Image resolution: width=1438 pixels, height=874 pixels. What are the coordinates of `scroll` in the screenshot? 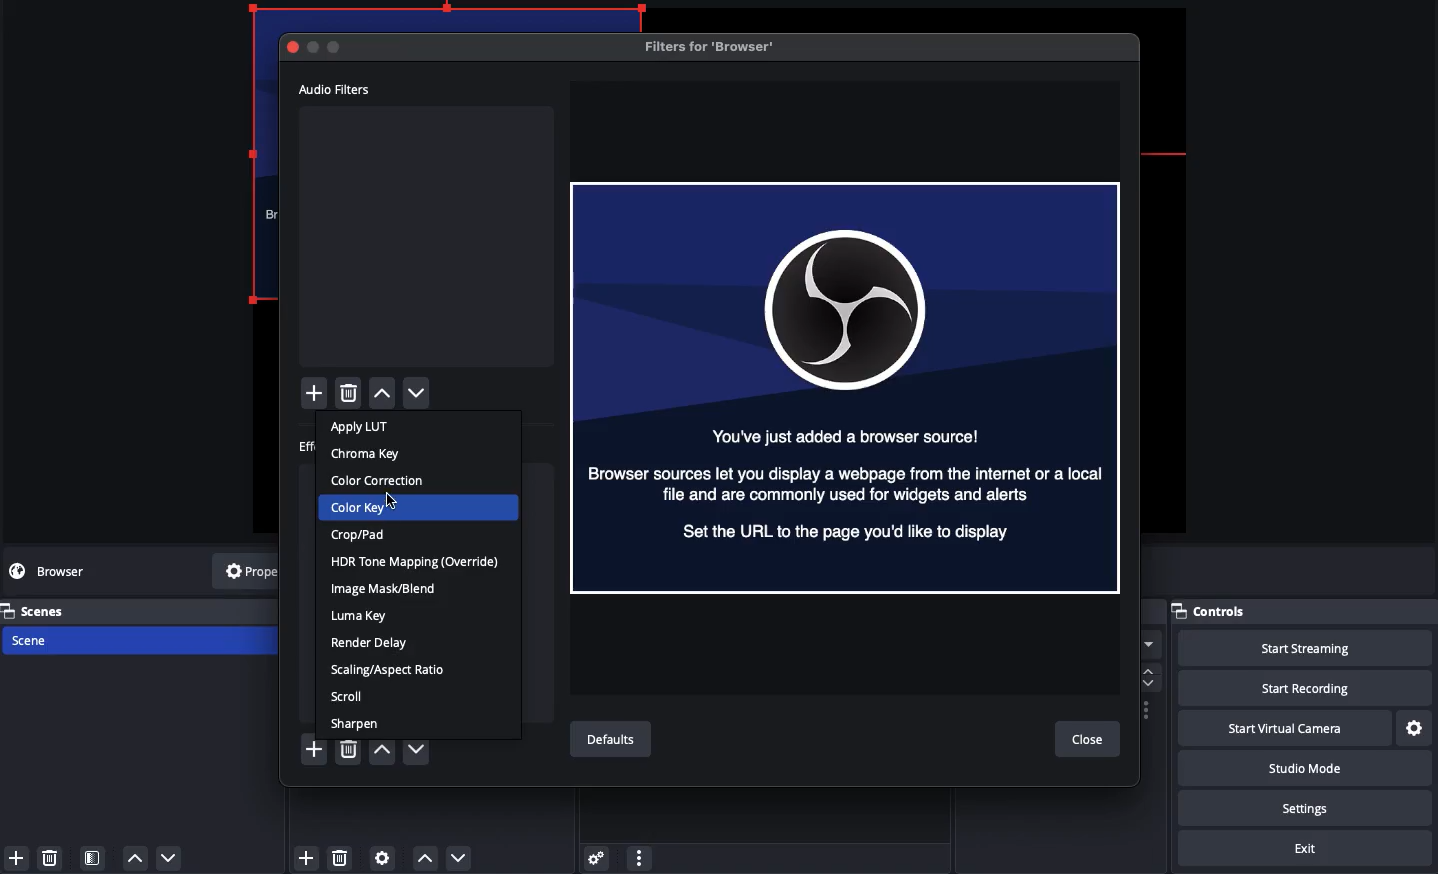 It's located at (1153, 674).